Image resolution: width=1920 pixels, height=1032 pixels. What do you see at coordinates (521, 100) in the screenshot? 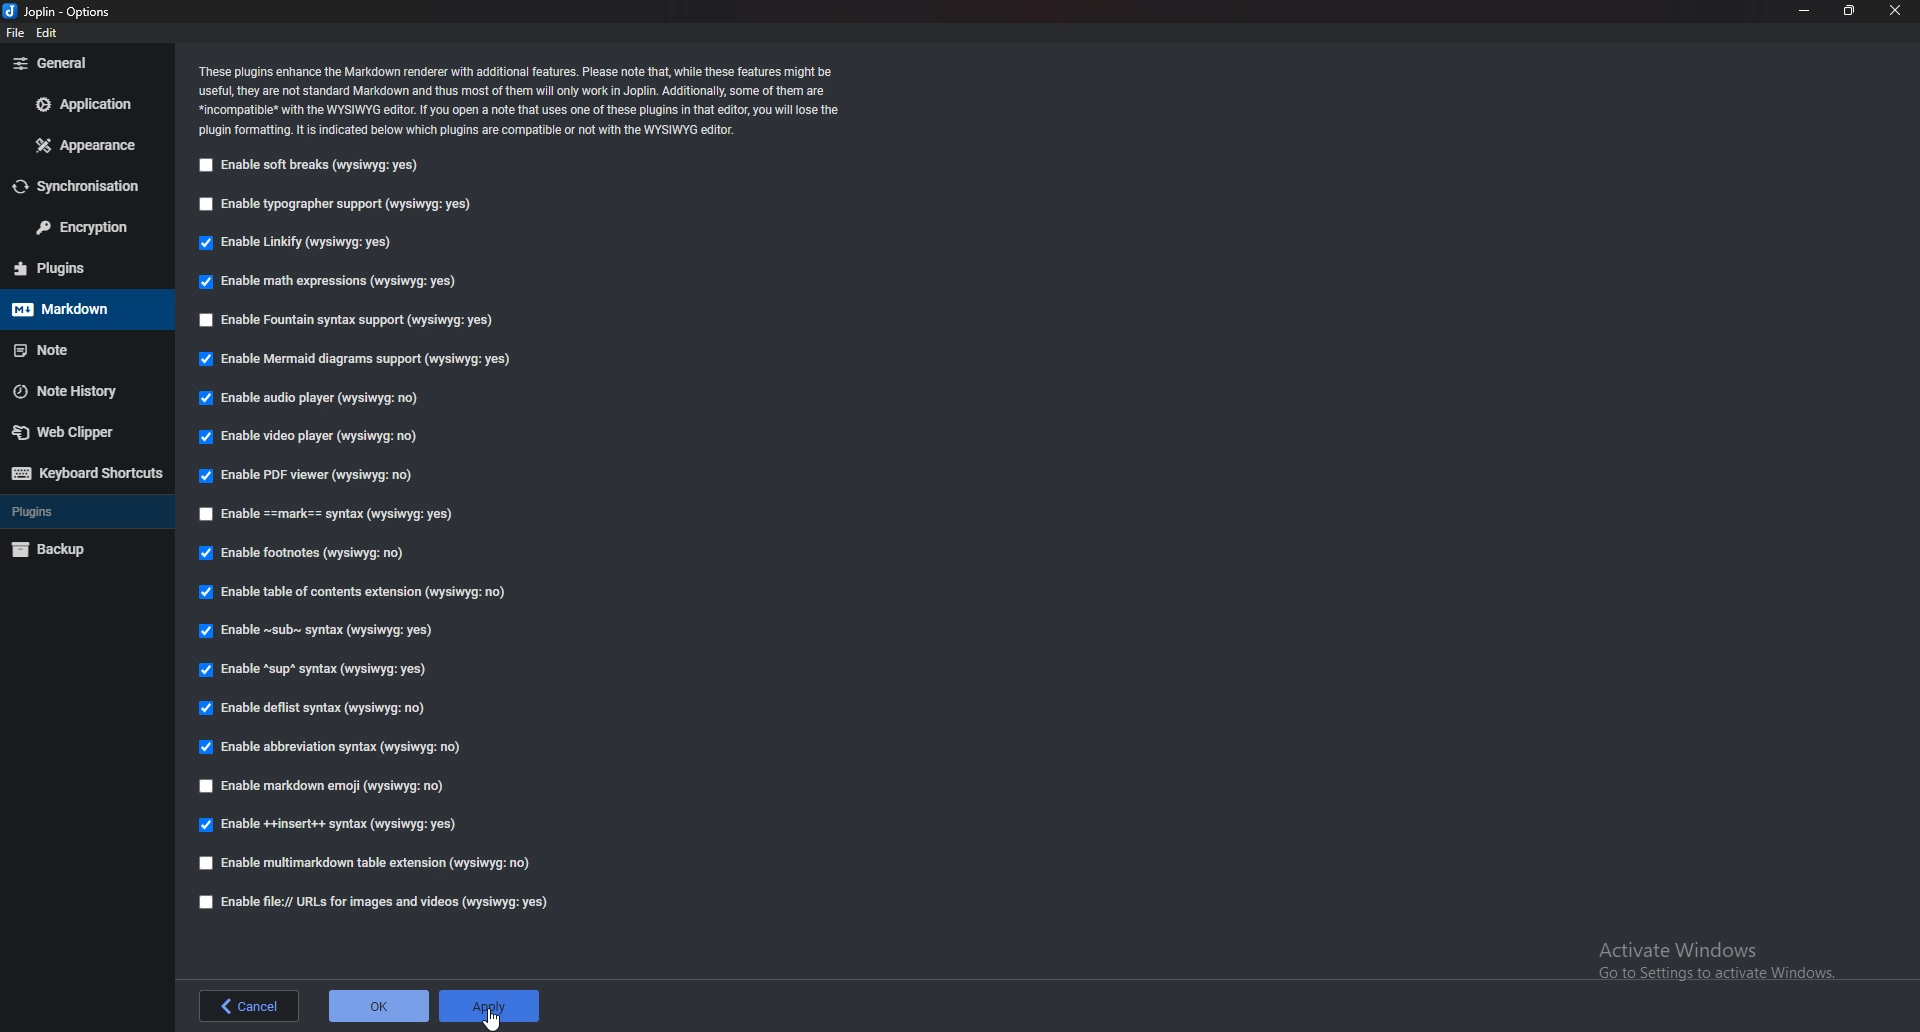
I see `Info` at bounding box center [521, 100].